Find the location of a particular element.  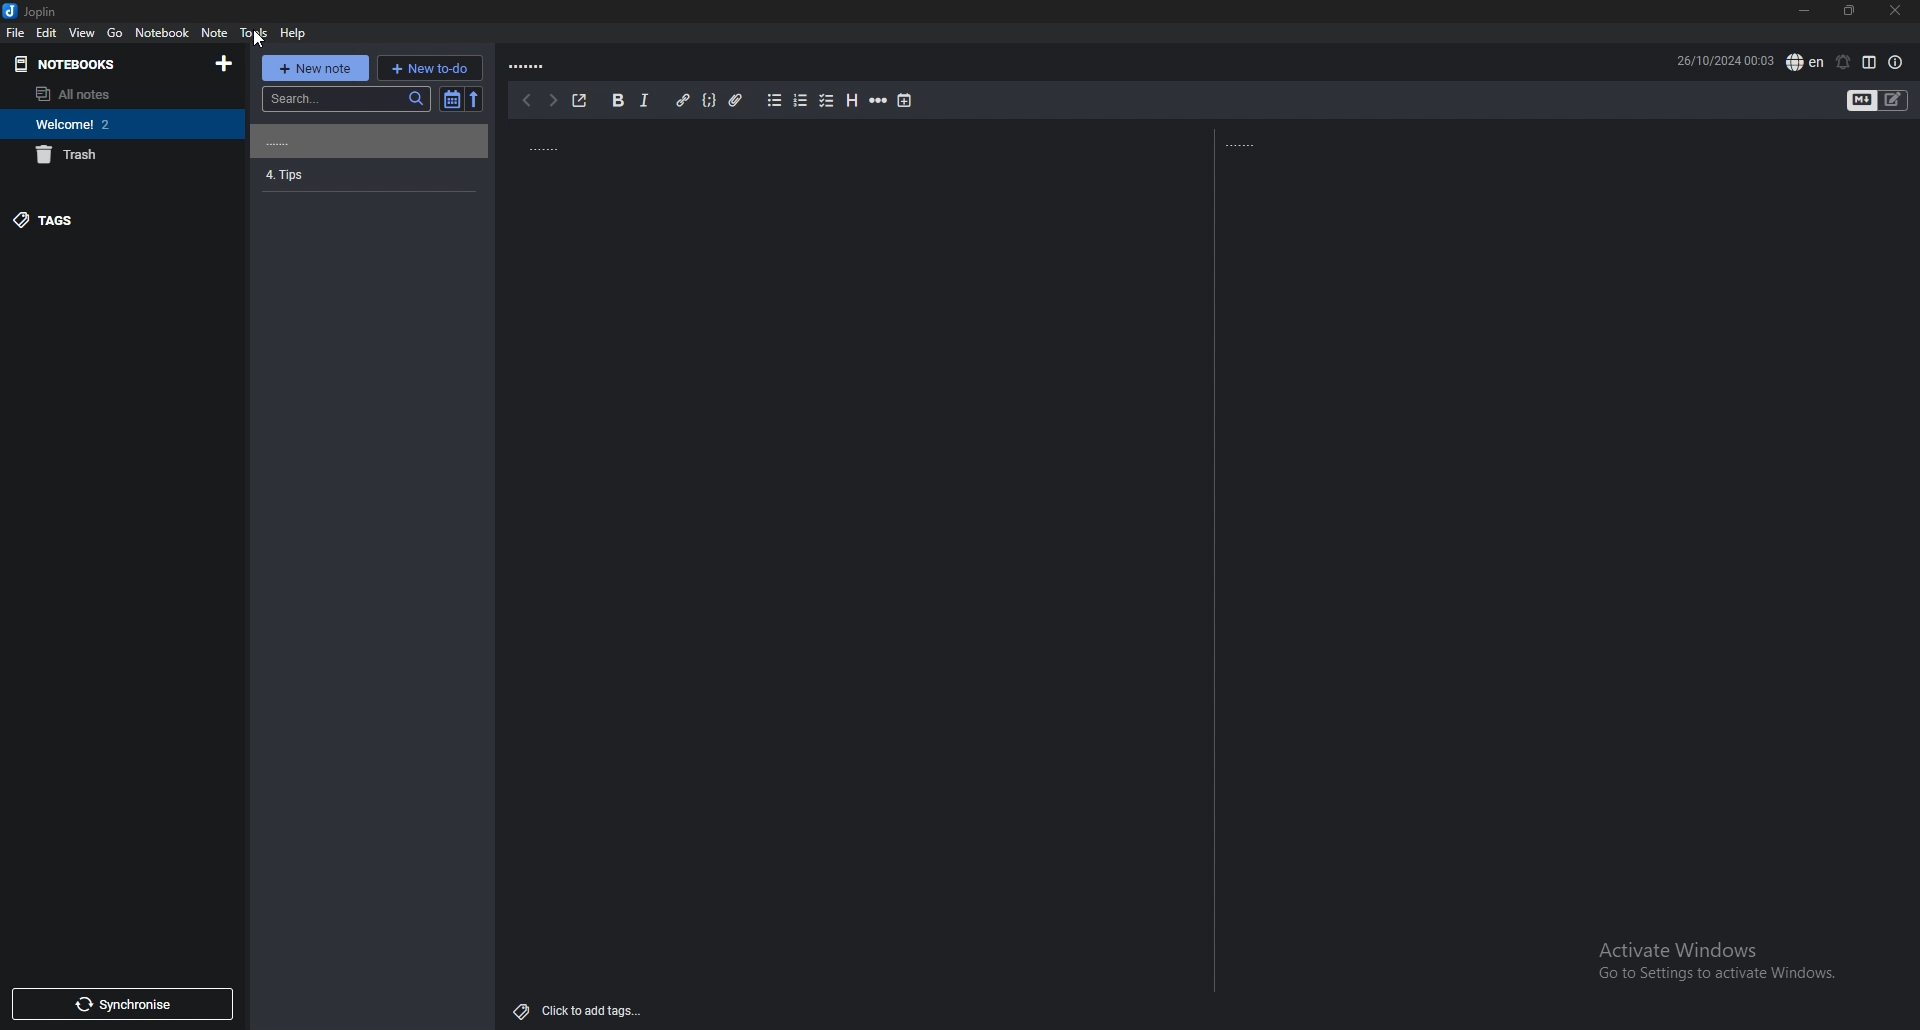

toggle external editing is located at coordinates (580, 98).